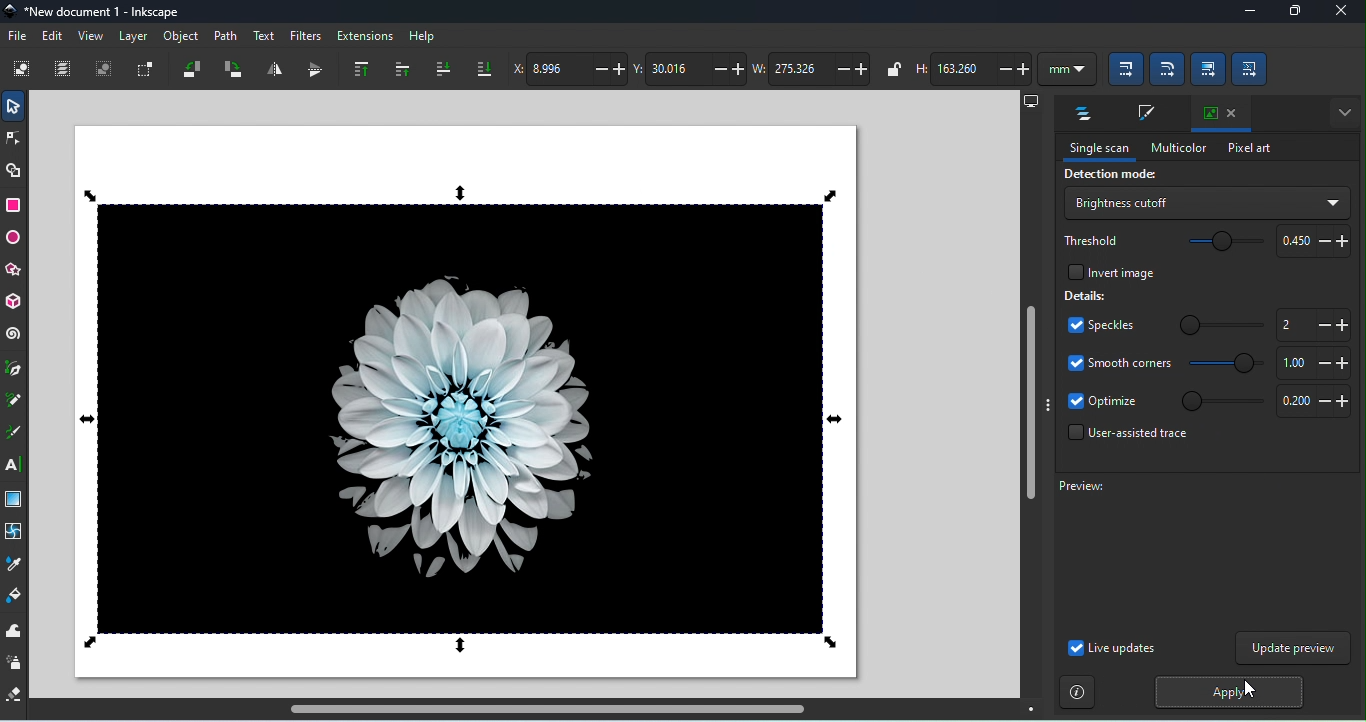  I want to click on Slidebar, so click(1222, 403).